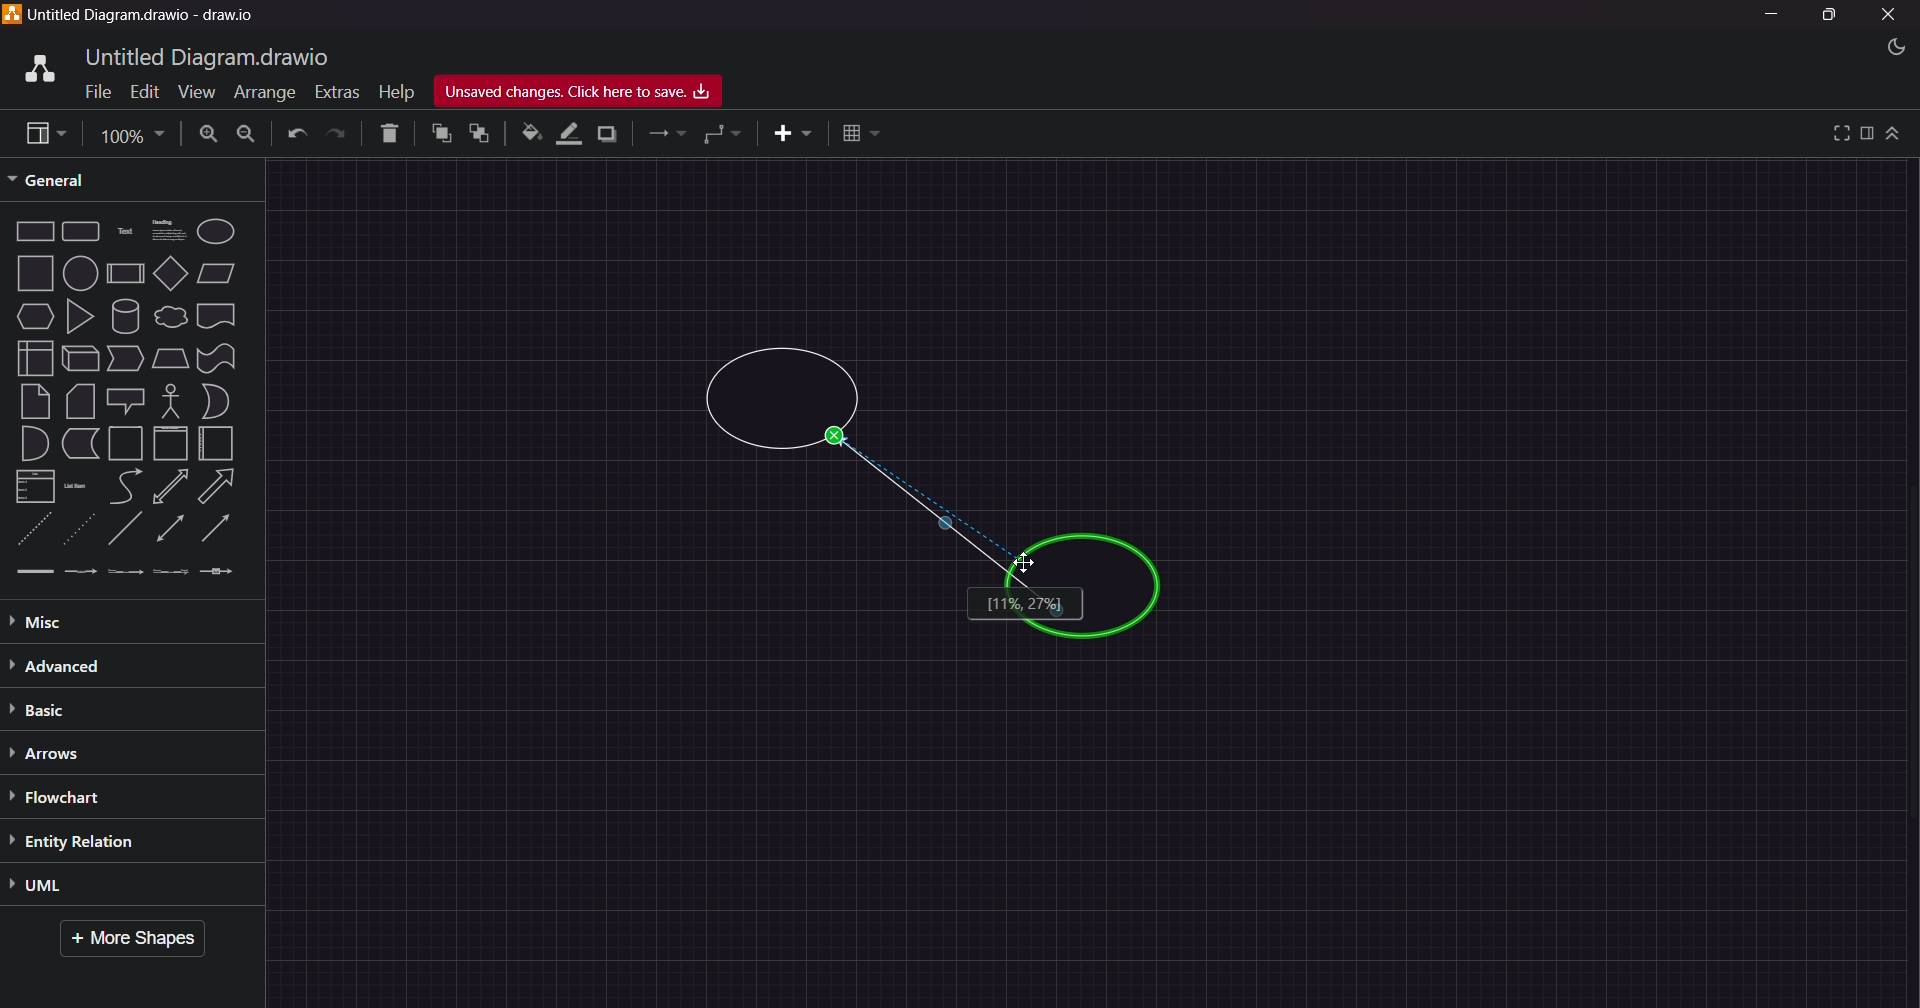  Describe the element at coordinates (150, 16) in the screenshot. I see `Title` at that location.